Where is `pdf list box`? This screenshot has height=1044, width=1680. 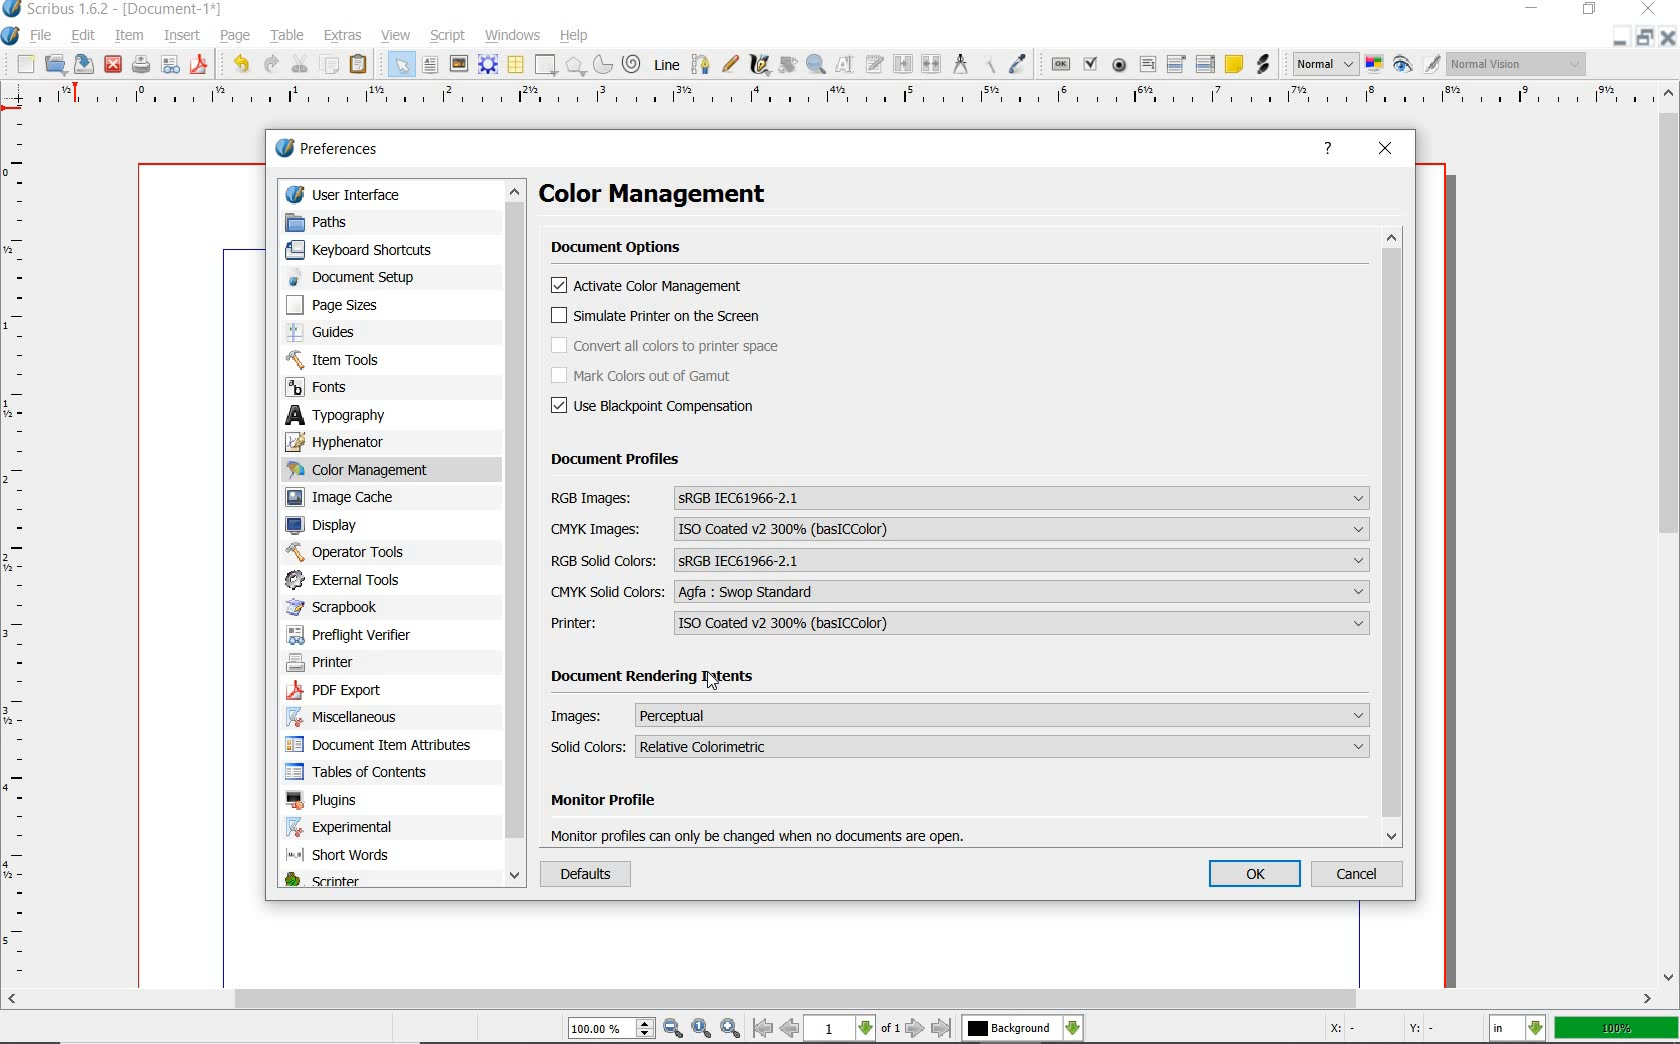
pdf list box is located at coordinates (1204, 64).